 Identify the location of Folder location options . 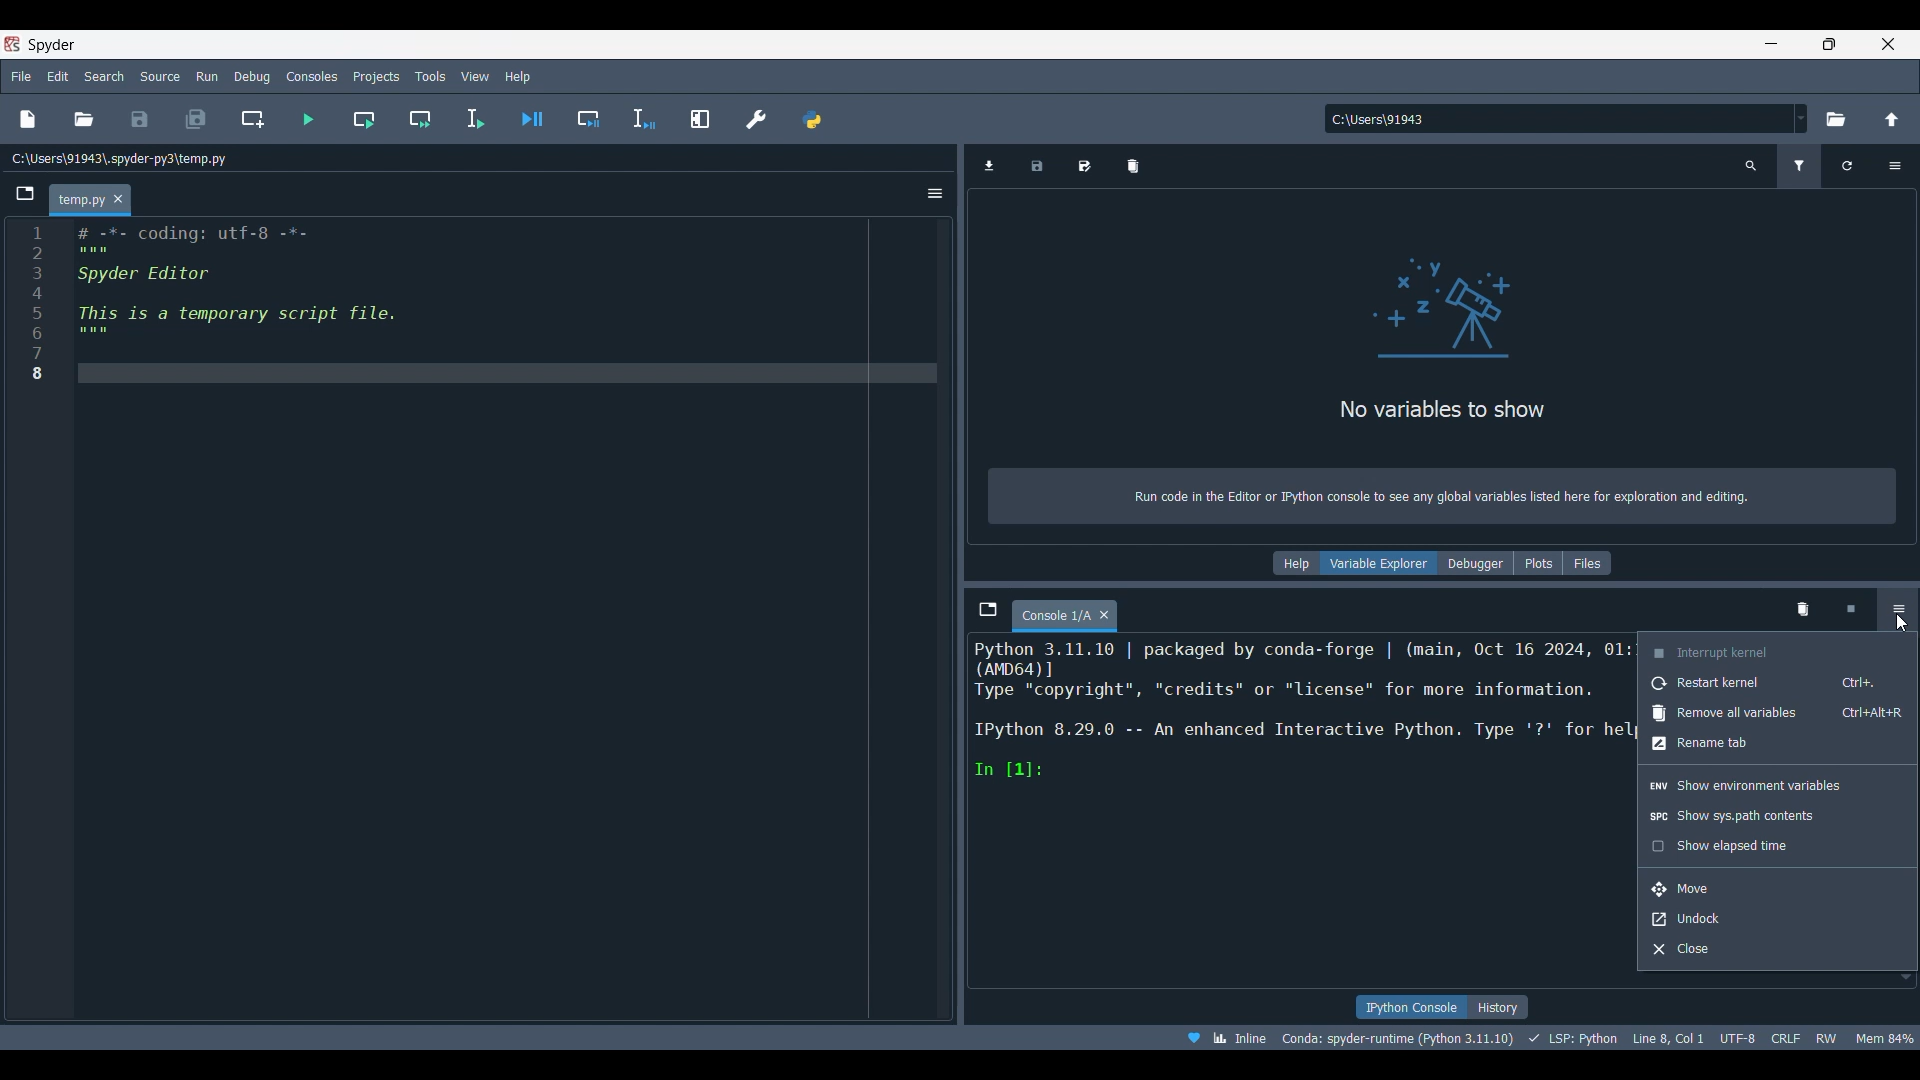
(1801, 118).